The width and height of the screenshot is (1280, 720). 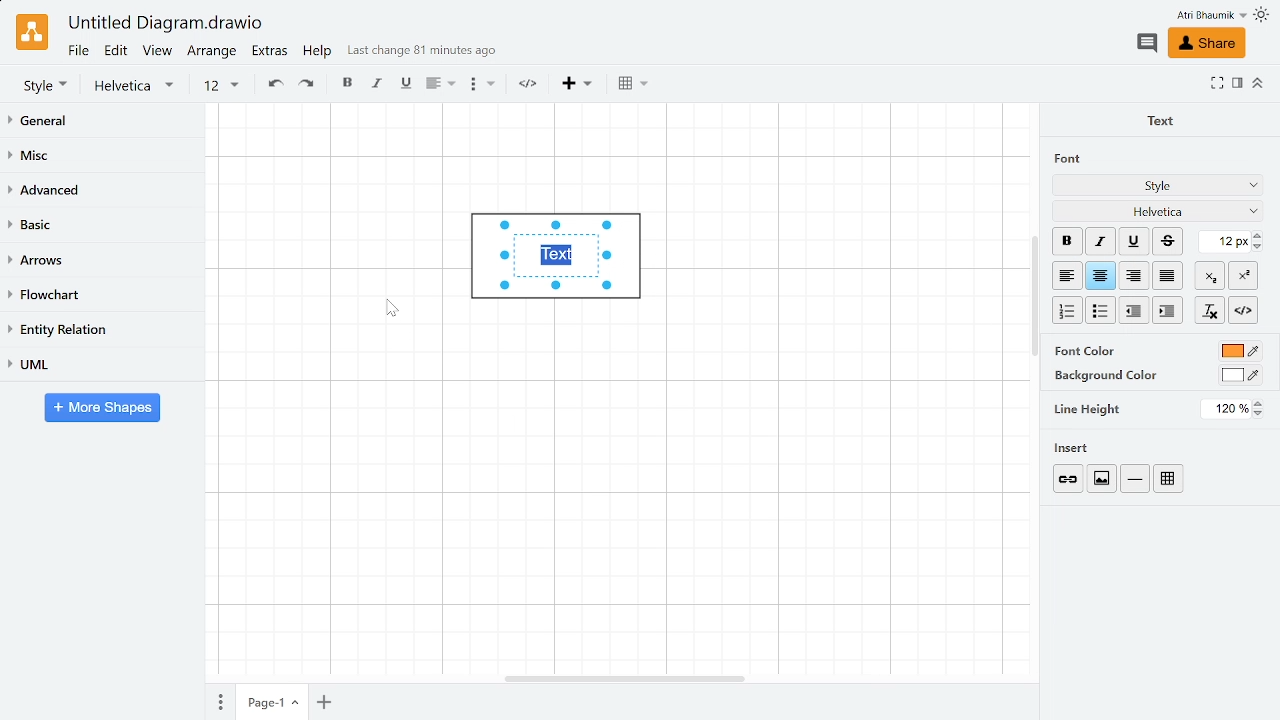 I want to click on UML, so click(x=102, y=363).